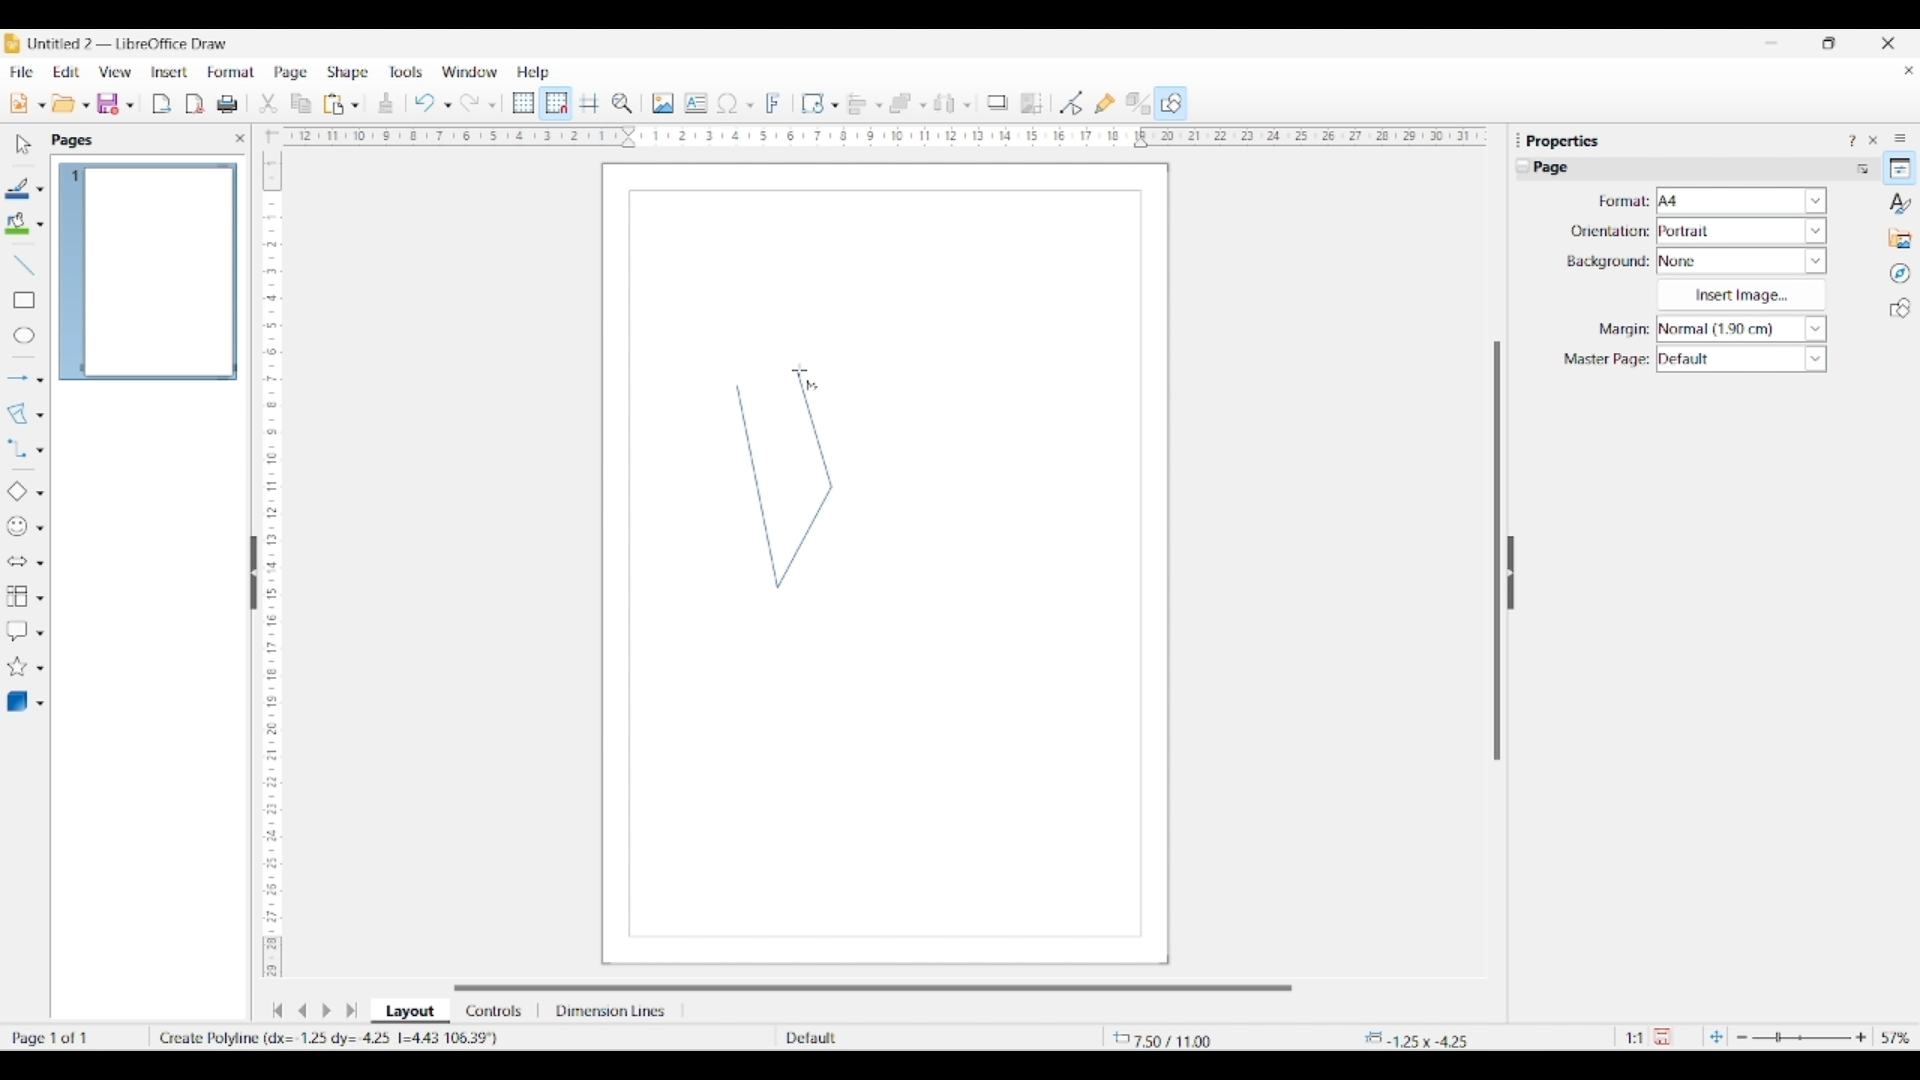 This screenshot has height=1080, width=1920. What do you see at coordinates (269, 555) in the screenshot?
I see `Vertical ruler` at bounding box center [269, 555].